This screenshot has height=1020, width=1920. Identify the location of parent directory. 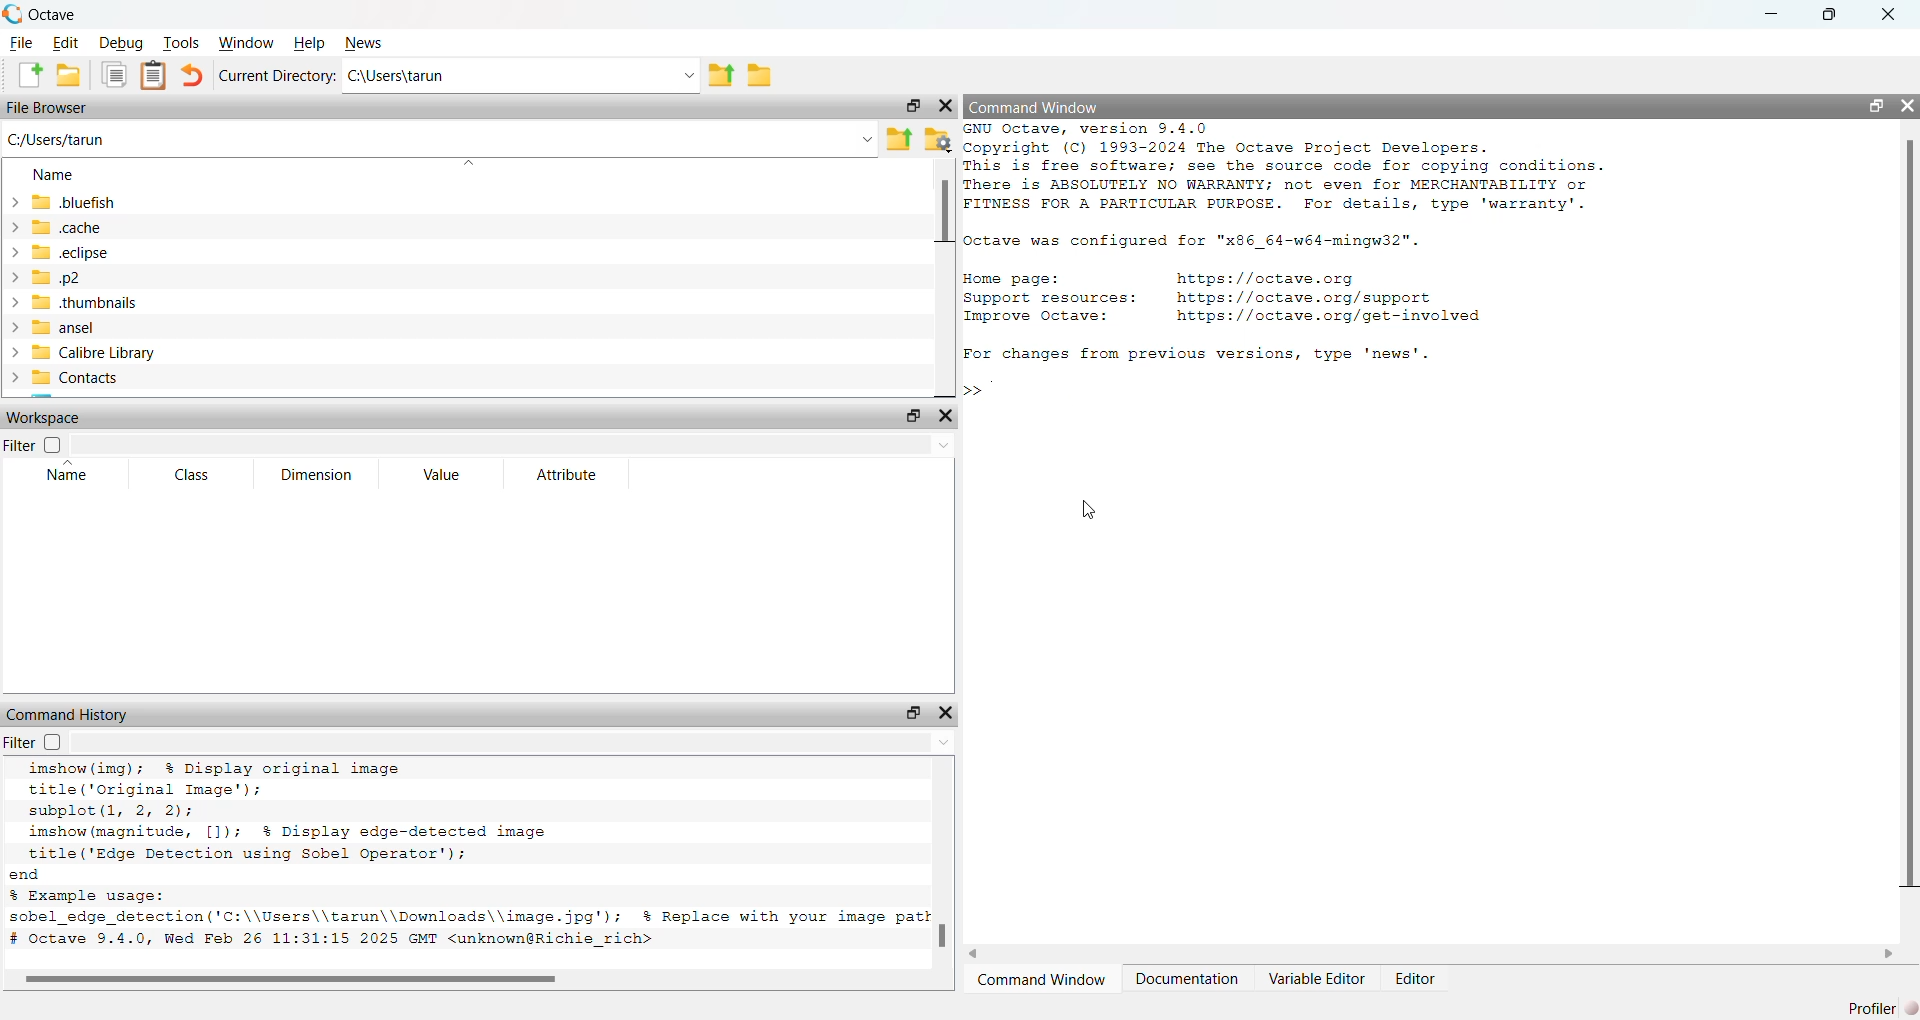
(899, 137).